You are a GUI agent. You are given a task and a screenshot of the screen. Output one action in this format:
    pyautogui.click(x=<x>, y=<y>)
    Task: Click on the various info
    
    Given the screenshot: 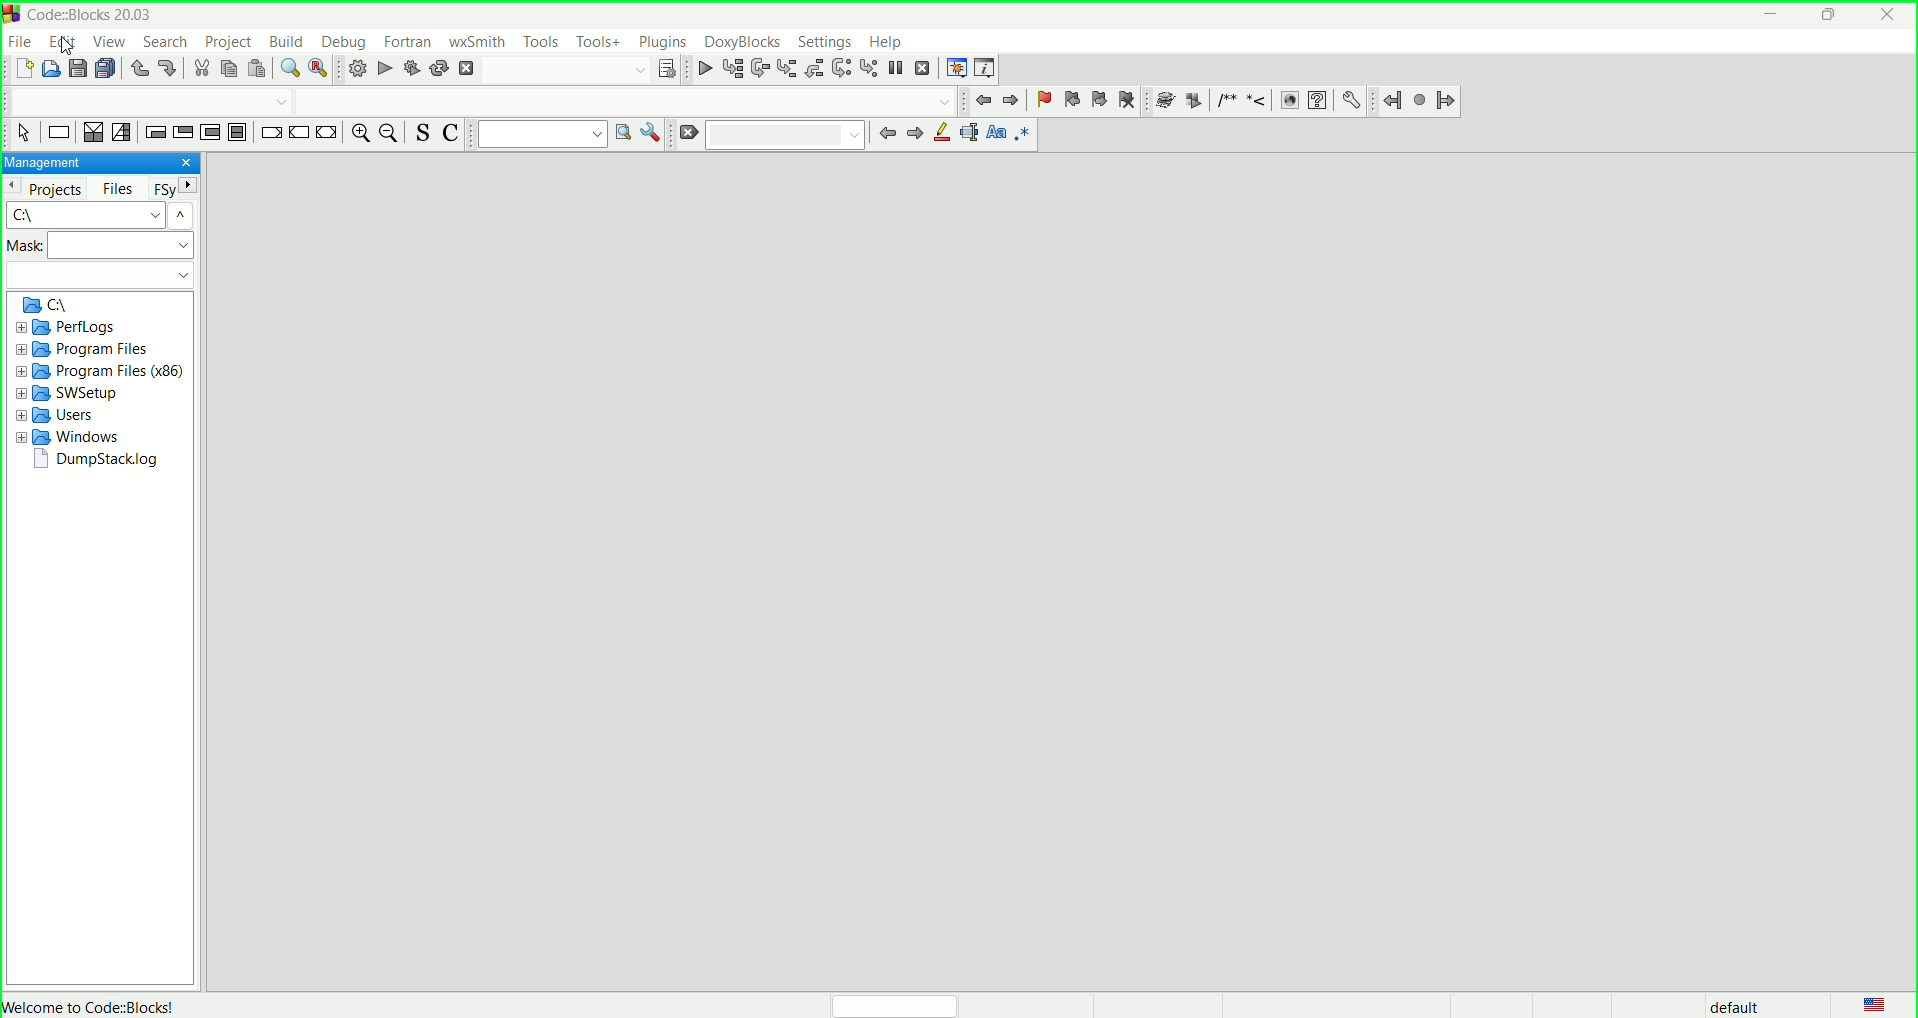 What is the action you would take?
    pyautogui.click(x=990, y=68)
    